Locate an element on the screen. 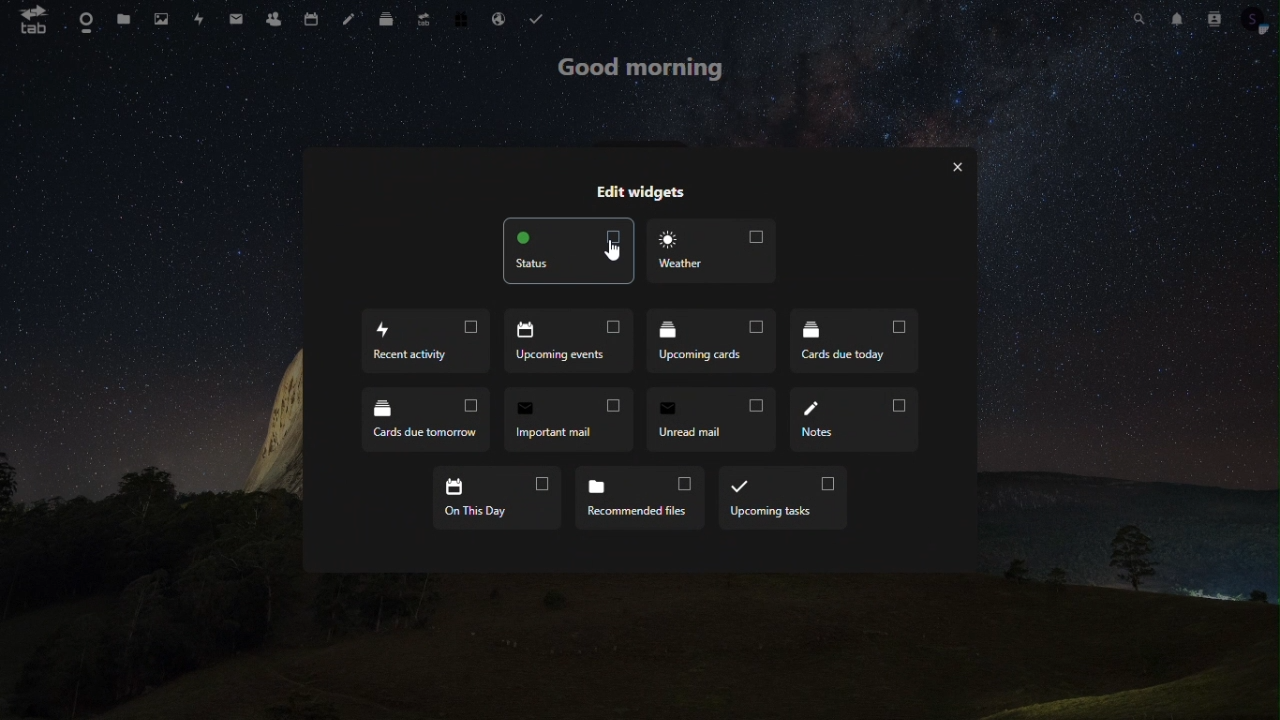 This screenshot has height=720, width=1280. upcoming card is located at coordinates (718, 341).